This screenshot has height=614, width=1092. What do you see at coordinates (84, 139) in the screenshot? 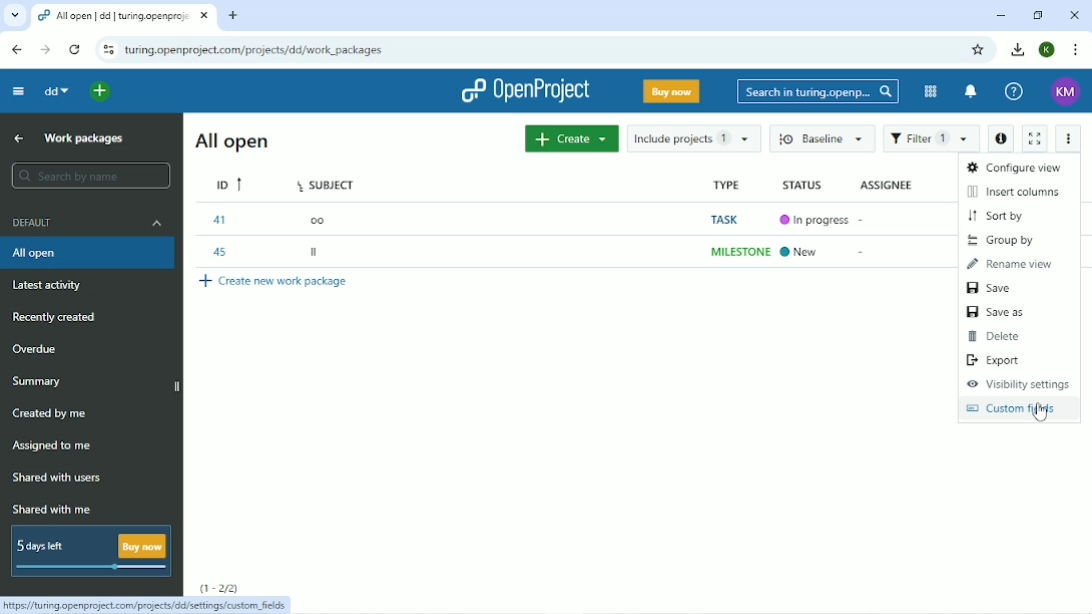
I see `Work packages` at bounding box center [84, 139].